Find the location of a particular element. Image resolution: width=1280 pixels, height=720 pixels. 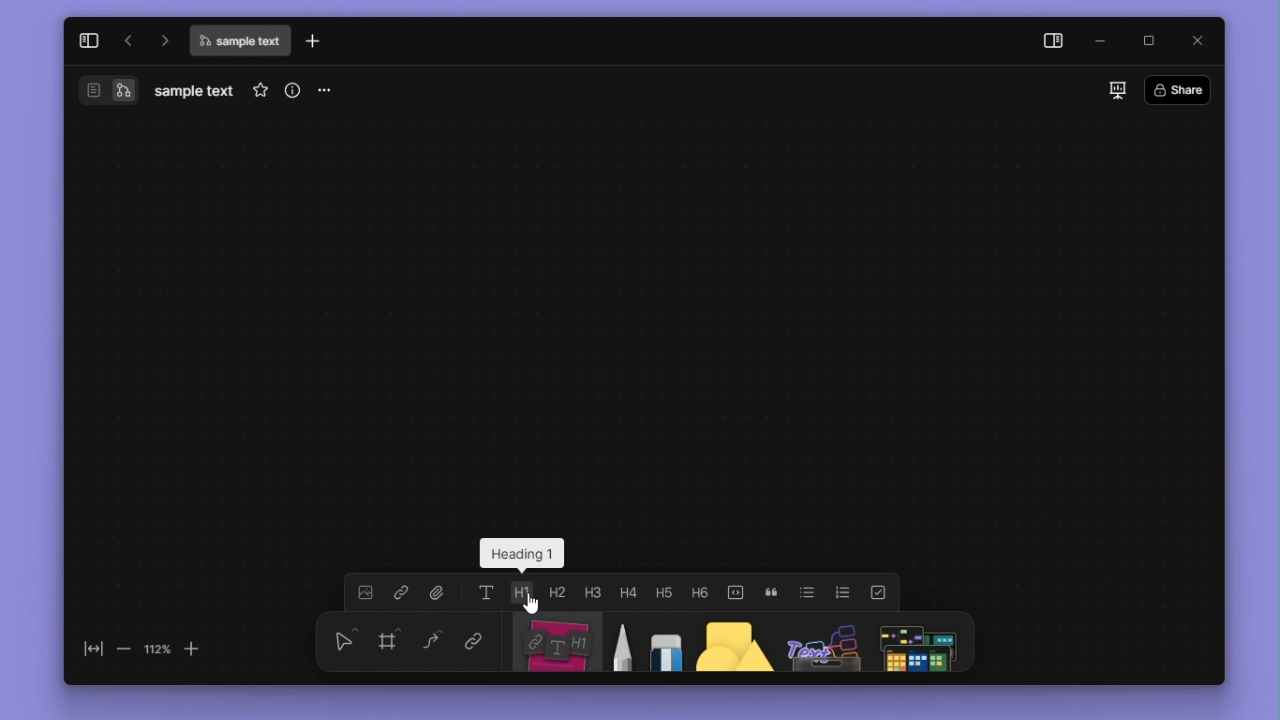

eraser is located at coordinates (666, 642).